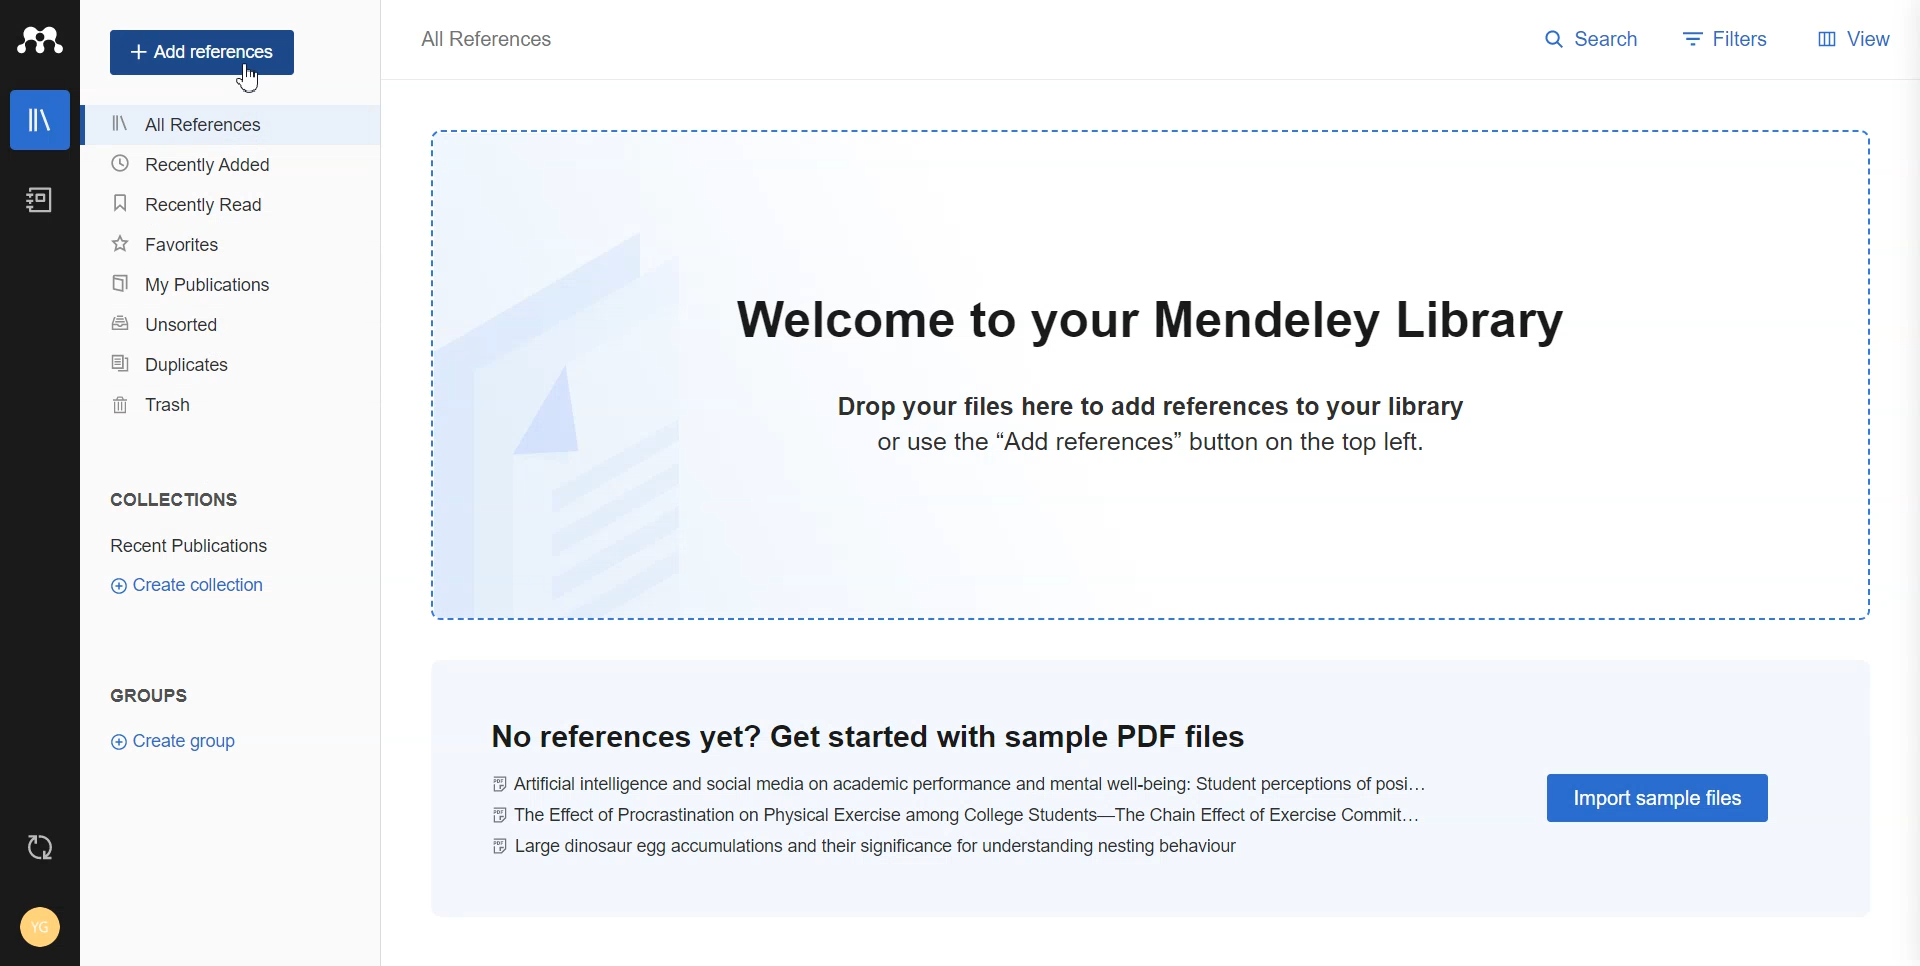 Image resolution: width=1920 pixels, height=966 pixels. I want to click on Recently Added, so click(220, 167).